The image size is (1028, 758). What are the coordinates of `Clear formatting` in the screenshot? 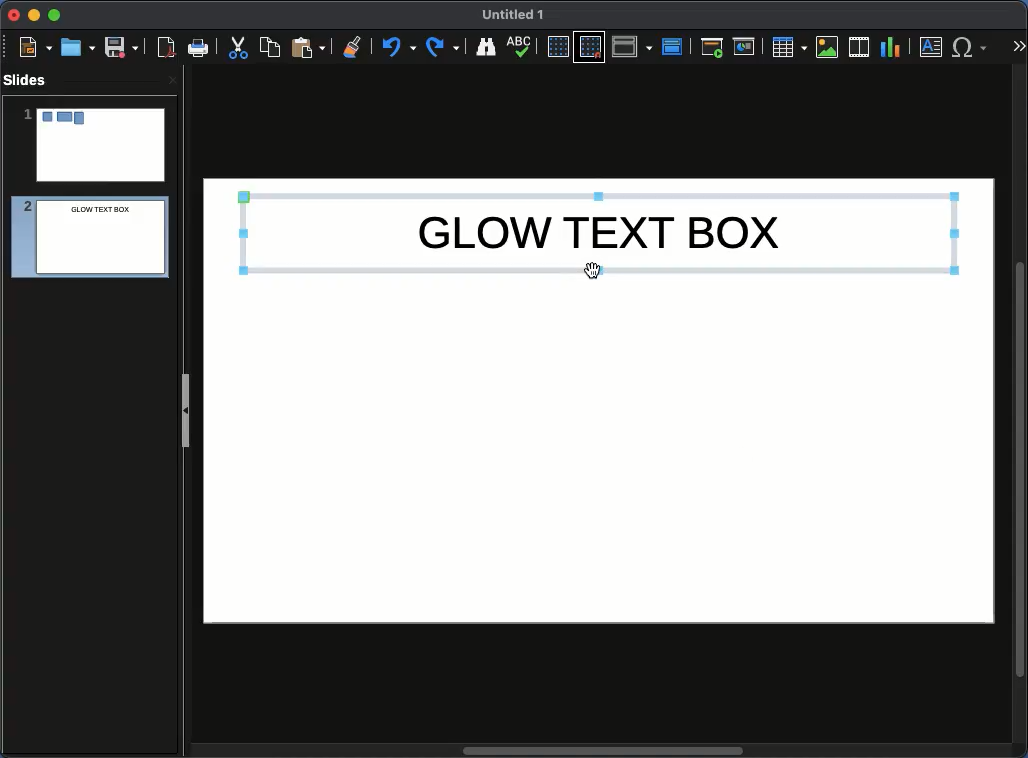 It's located at (353, 45).